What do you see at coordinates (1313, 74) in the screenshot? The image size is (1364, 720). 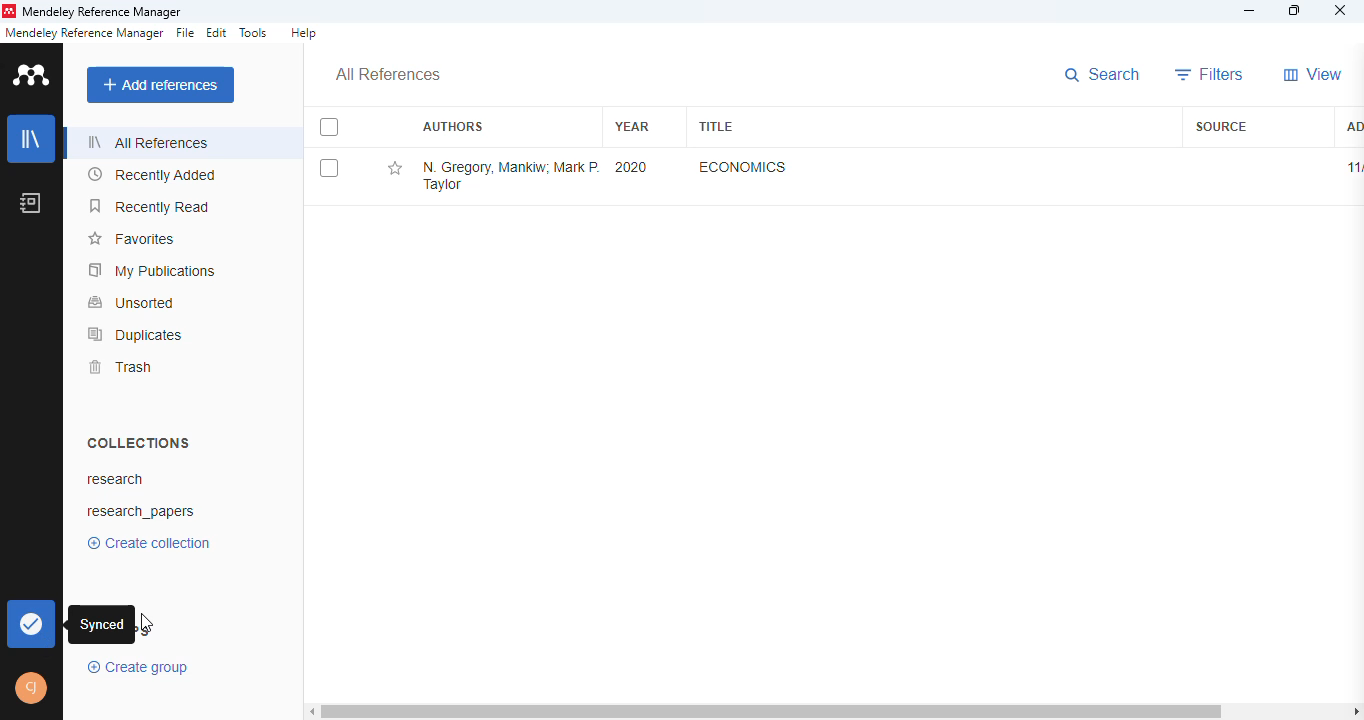 I see `view` at bounding box center [1313, 74].